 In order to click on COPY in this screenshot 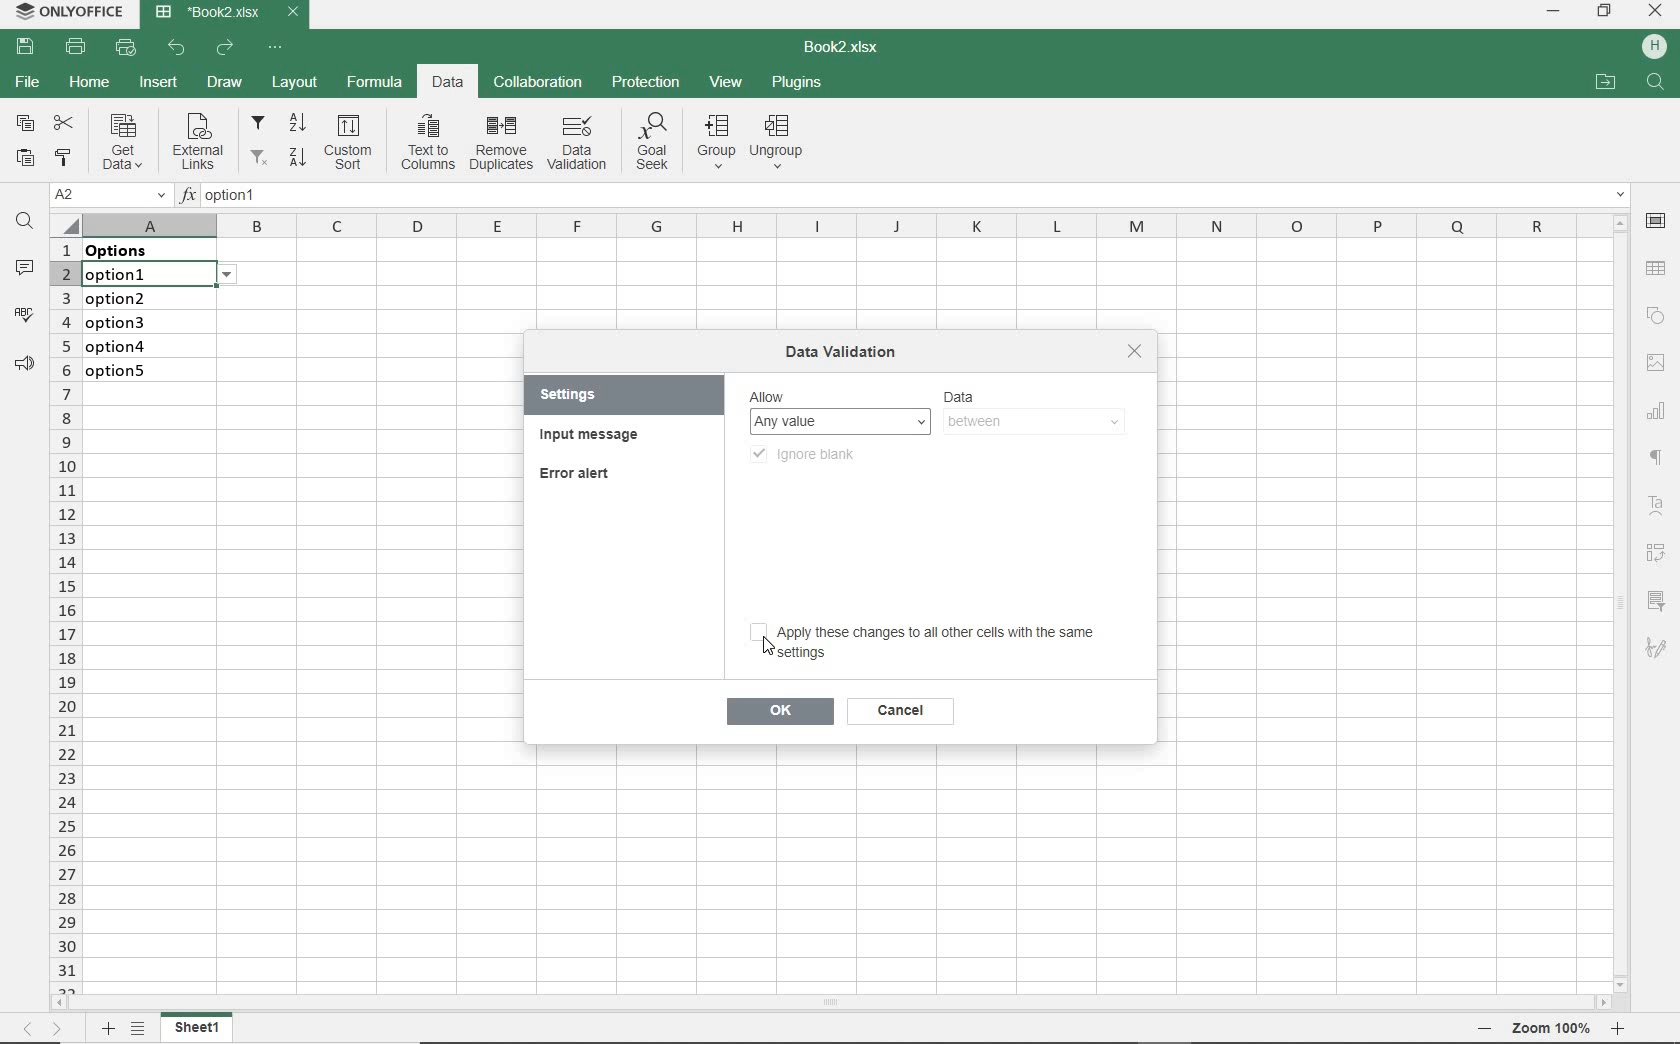, I will do `click(23, 122)`.